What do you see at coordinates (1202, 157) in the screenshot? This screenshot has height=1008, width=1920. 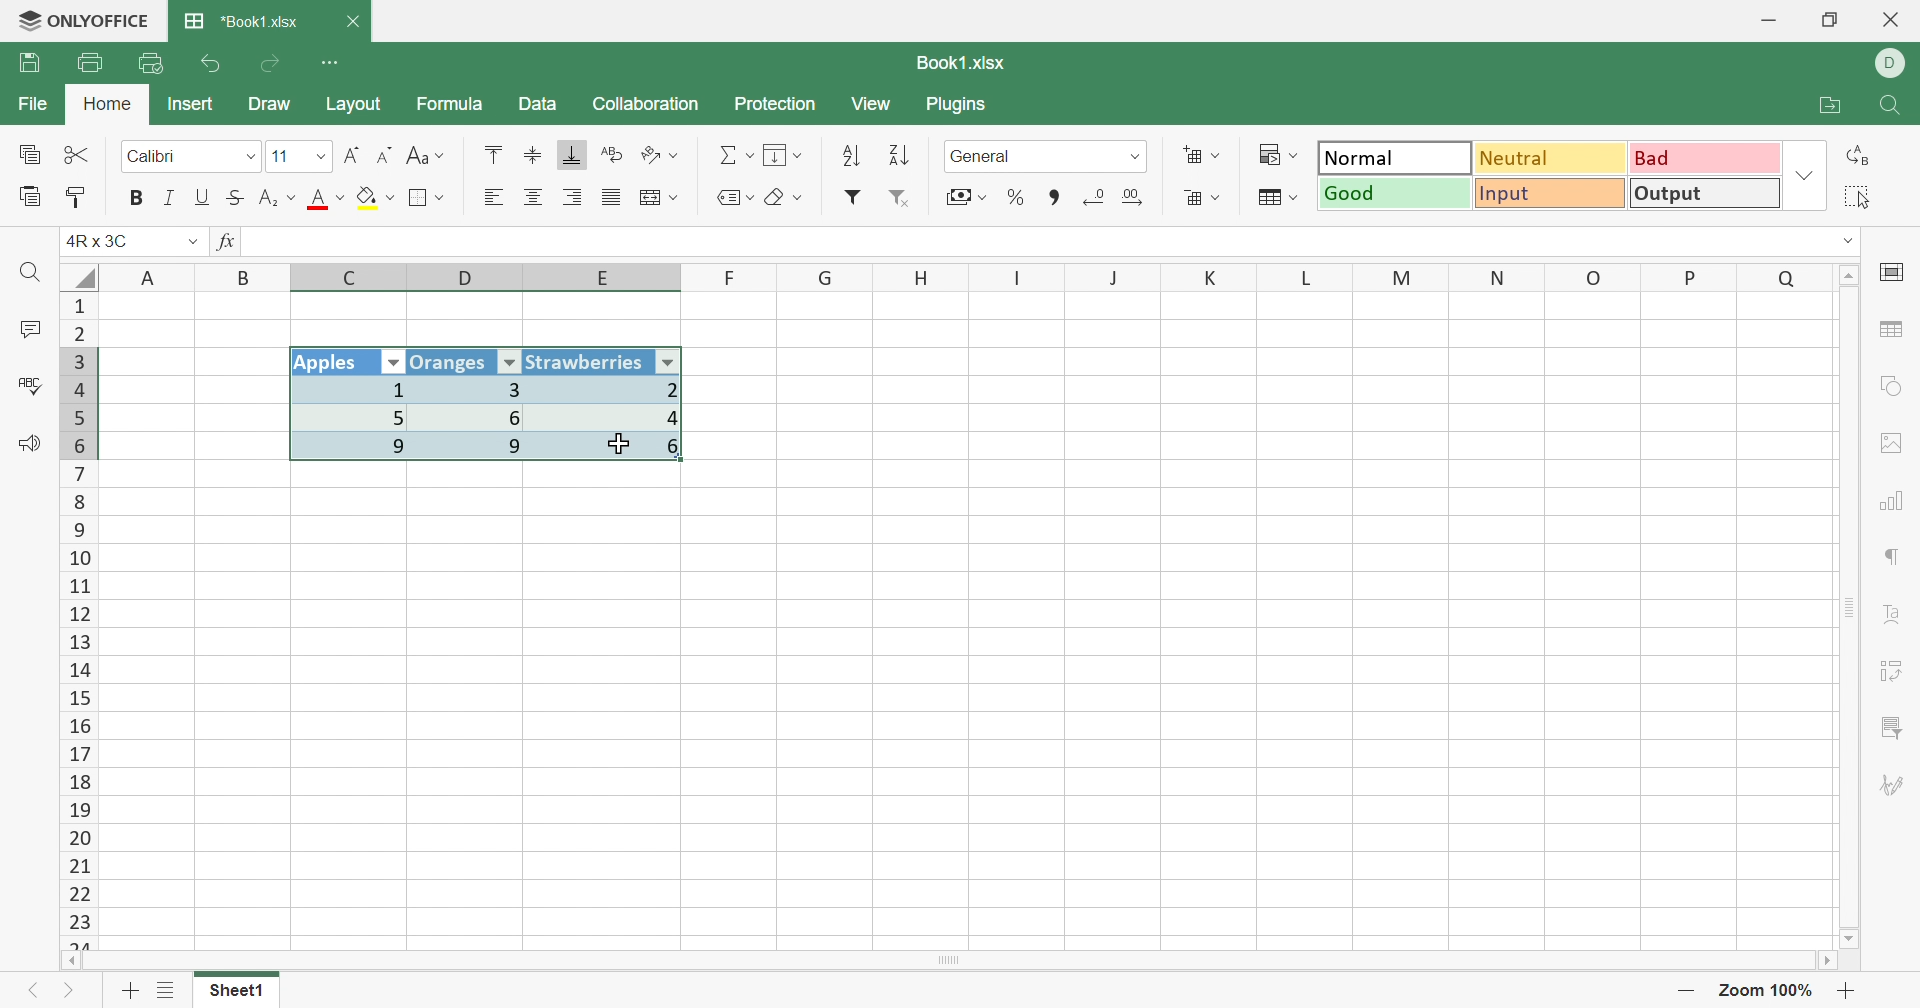 I see `Insert cells` at bounding box center [1202, 157].